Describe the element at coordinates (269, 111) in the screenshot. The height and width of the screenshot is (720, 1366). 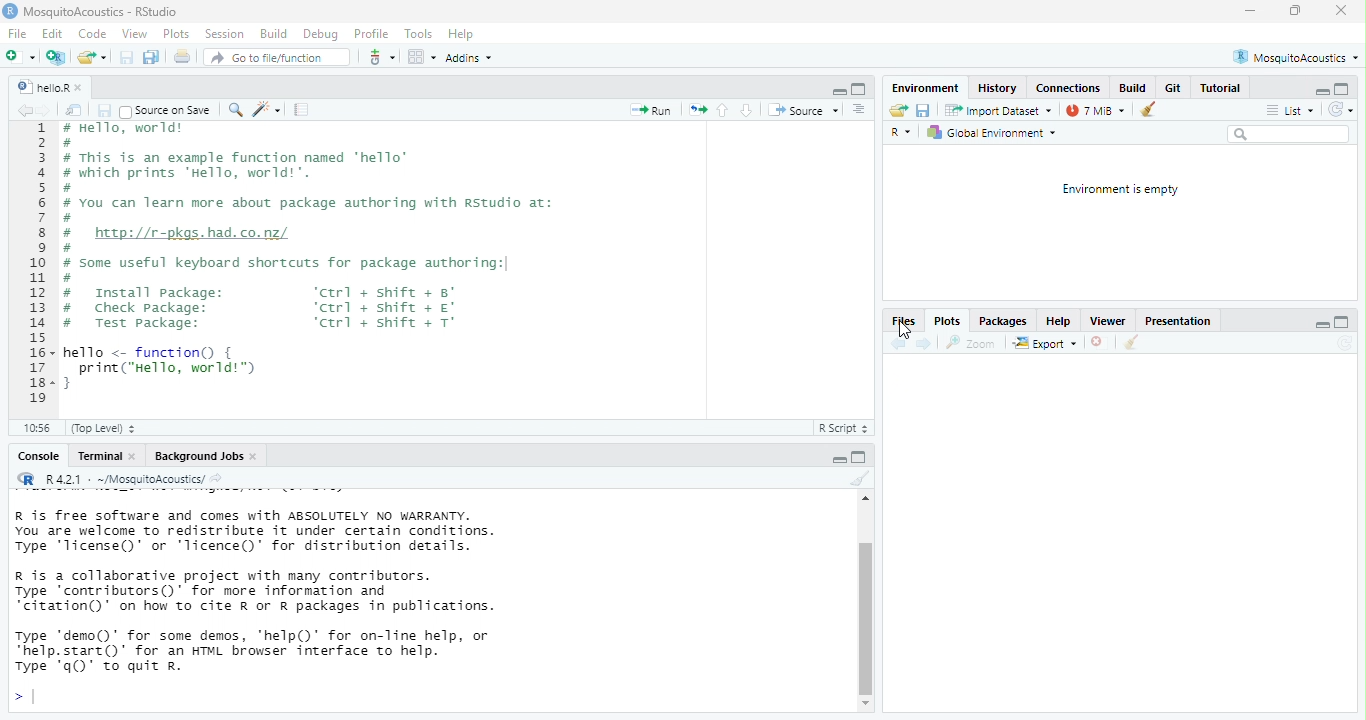
I see `code tools` at that location.